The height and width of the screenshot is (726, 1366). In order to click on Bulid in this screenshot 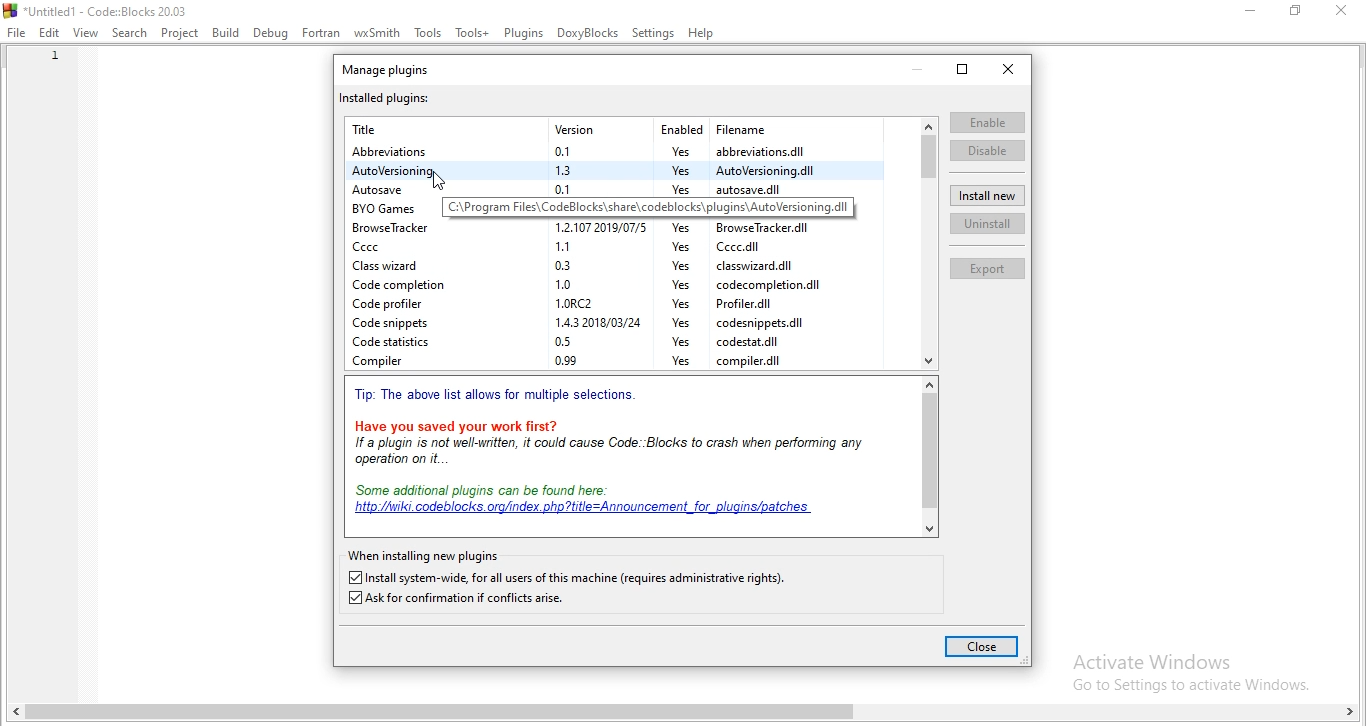, I will do `click(227, 32)`.